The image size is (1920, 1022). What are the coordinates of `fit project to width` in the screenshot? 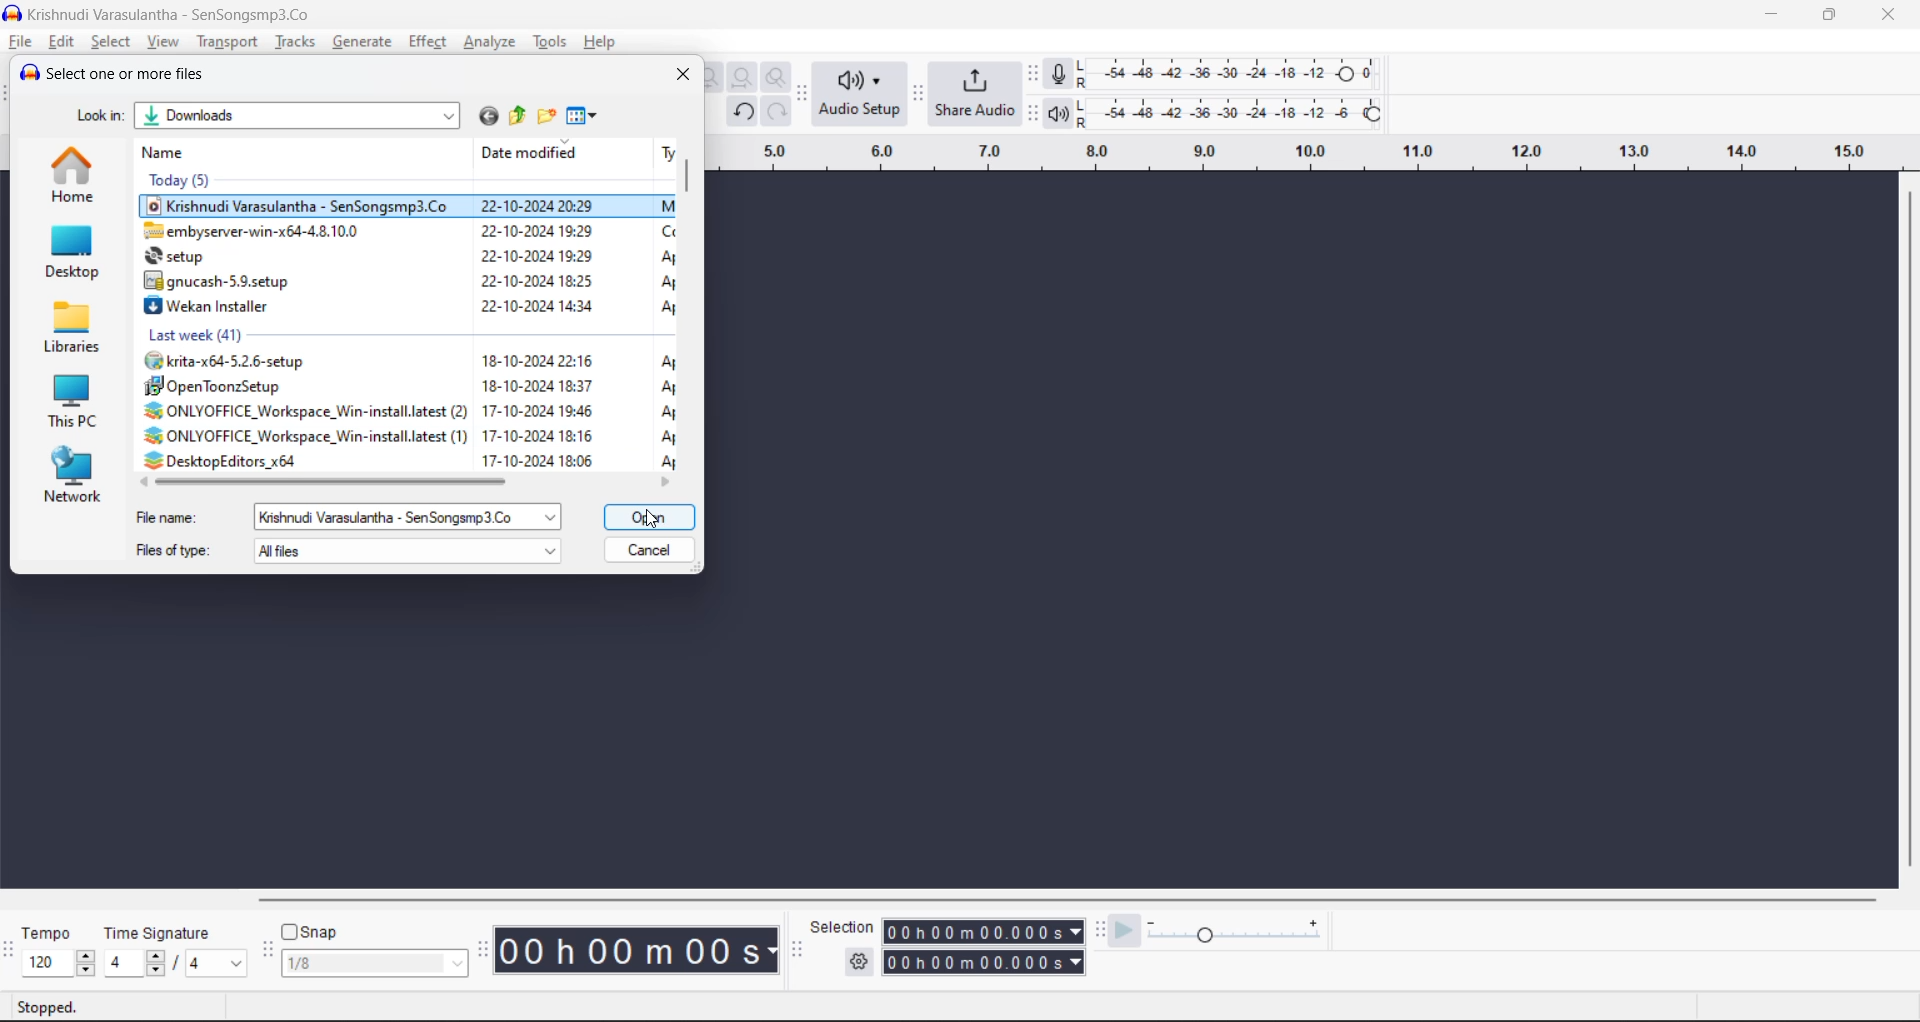 It's located at (745, 79).